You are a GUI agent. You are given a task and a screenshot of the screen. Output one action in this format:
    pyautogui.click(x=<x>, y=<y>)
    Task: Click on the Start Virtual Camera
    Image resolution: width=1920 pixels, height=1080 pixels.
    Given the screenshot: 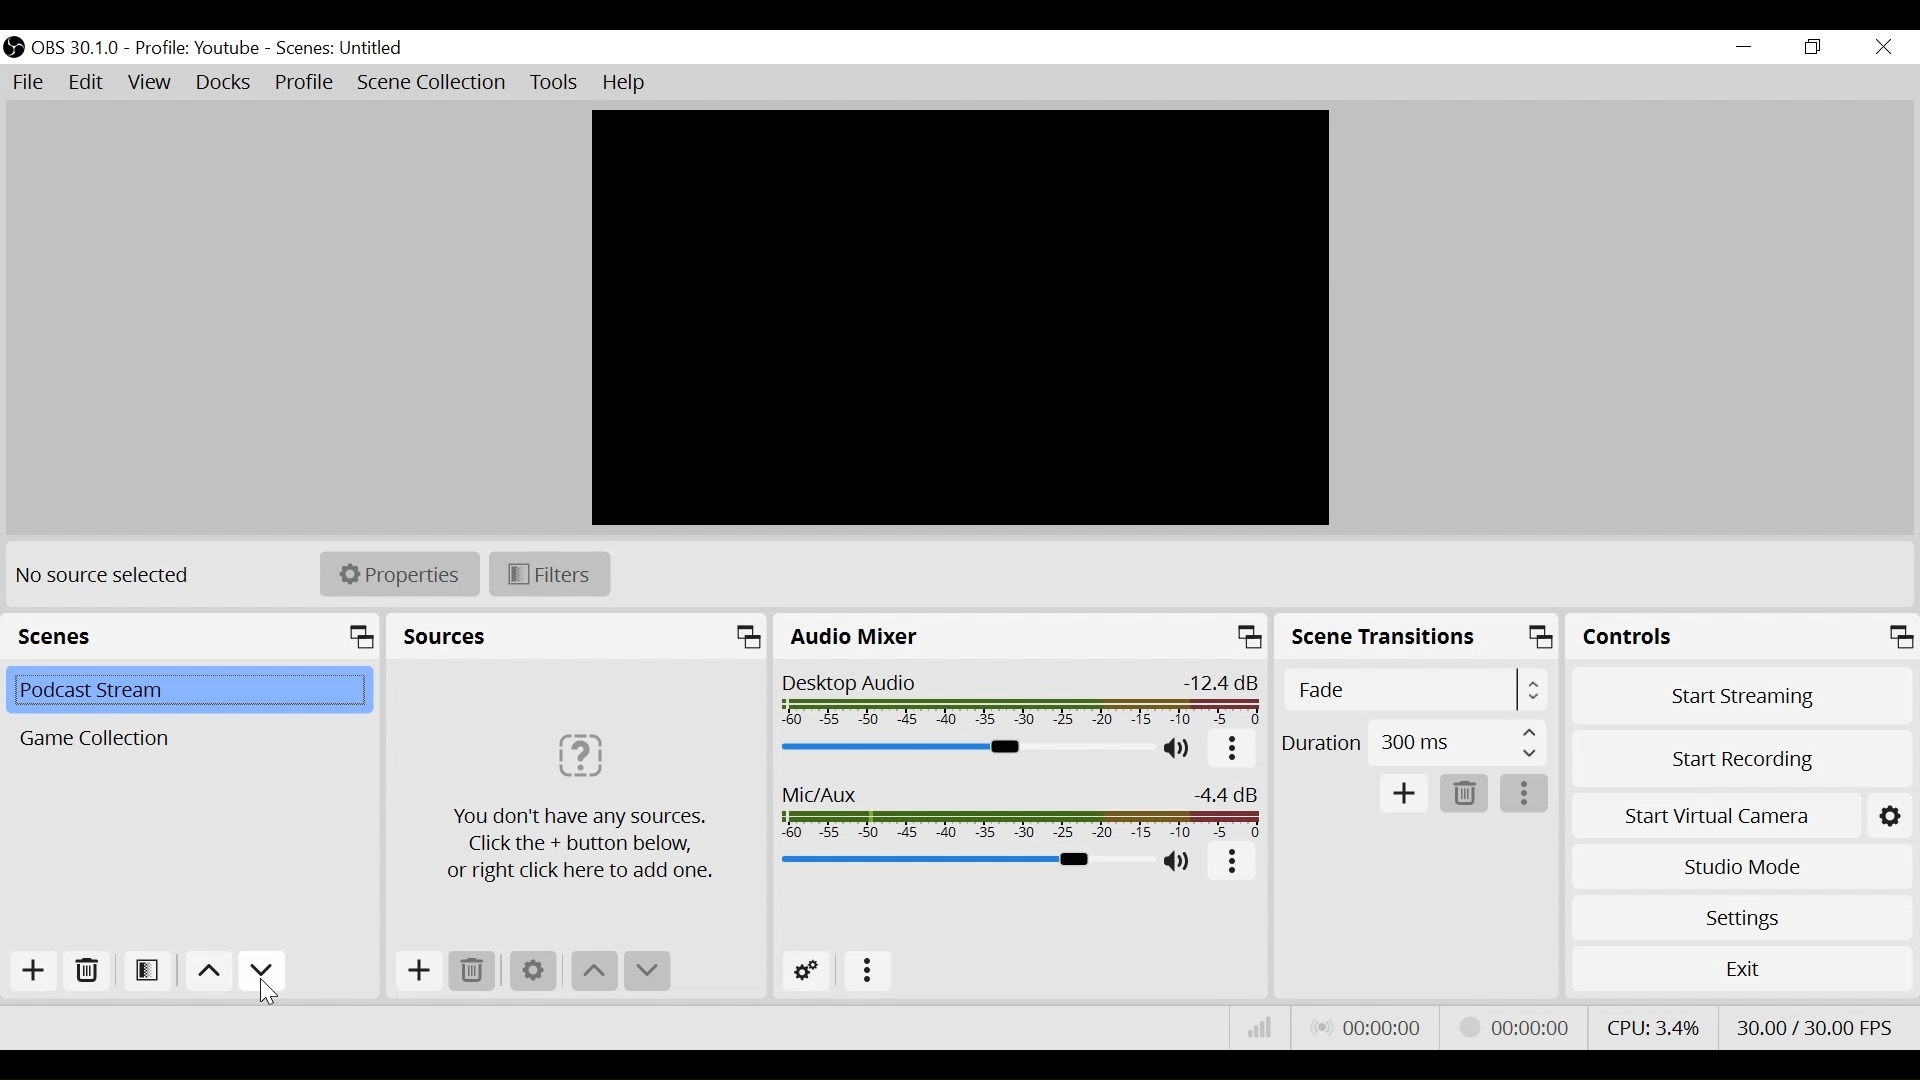 What is the action you would take?
    pyautogui.click(x=1715, y=812)
    